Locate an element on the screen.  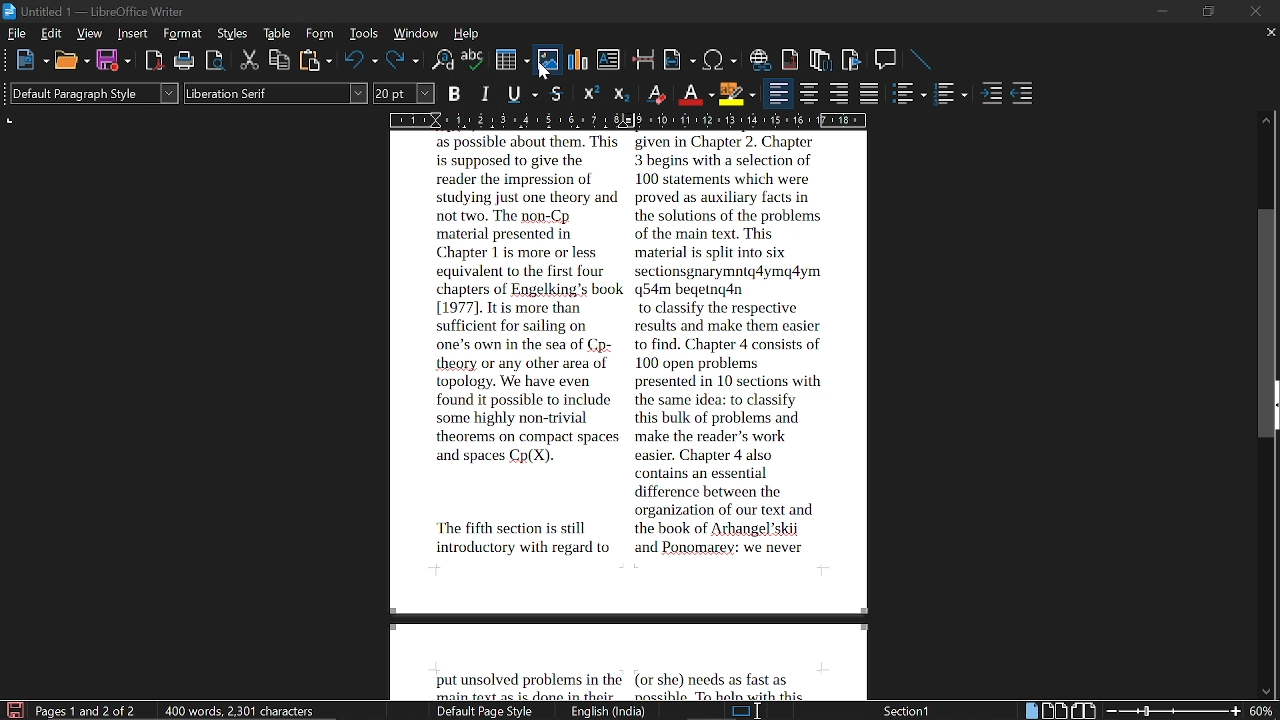
insert footnote is located at coordinates (790, 58).